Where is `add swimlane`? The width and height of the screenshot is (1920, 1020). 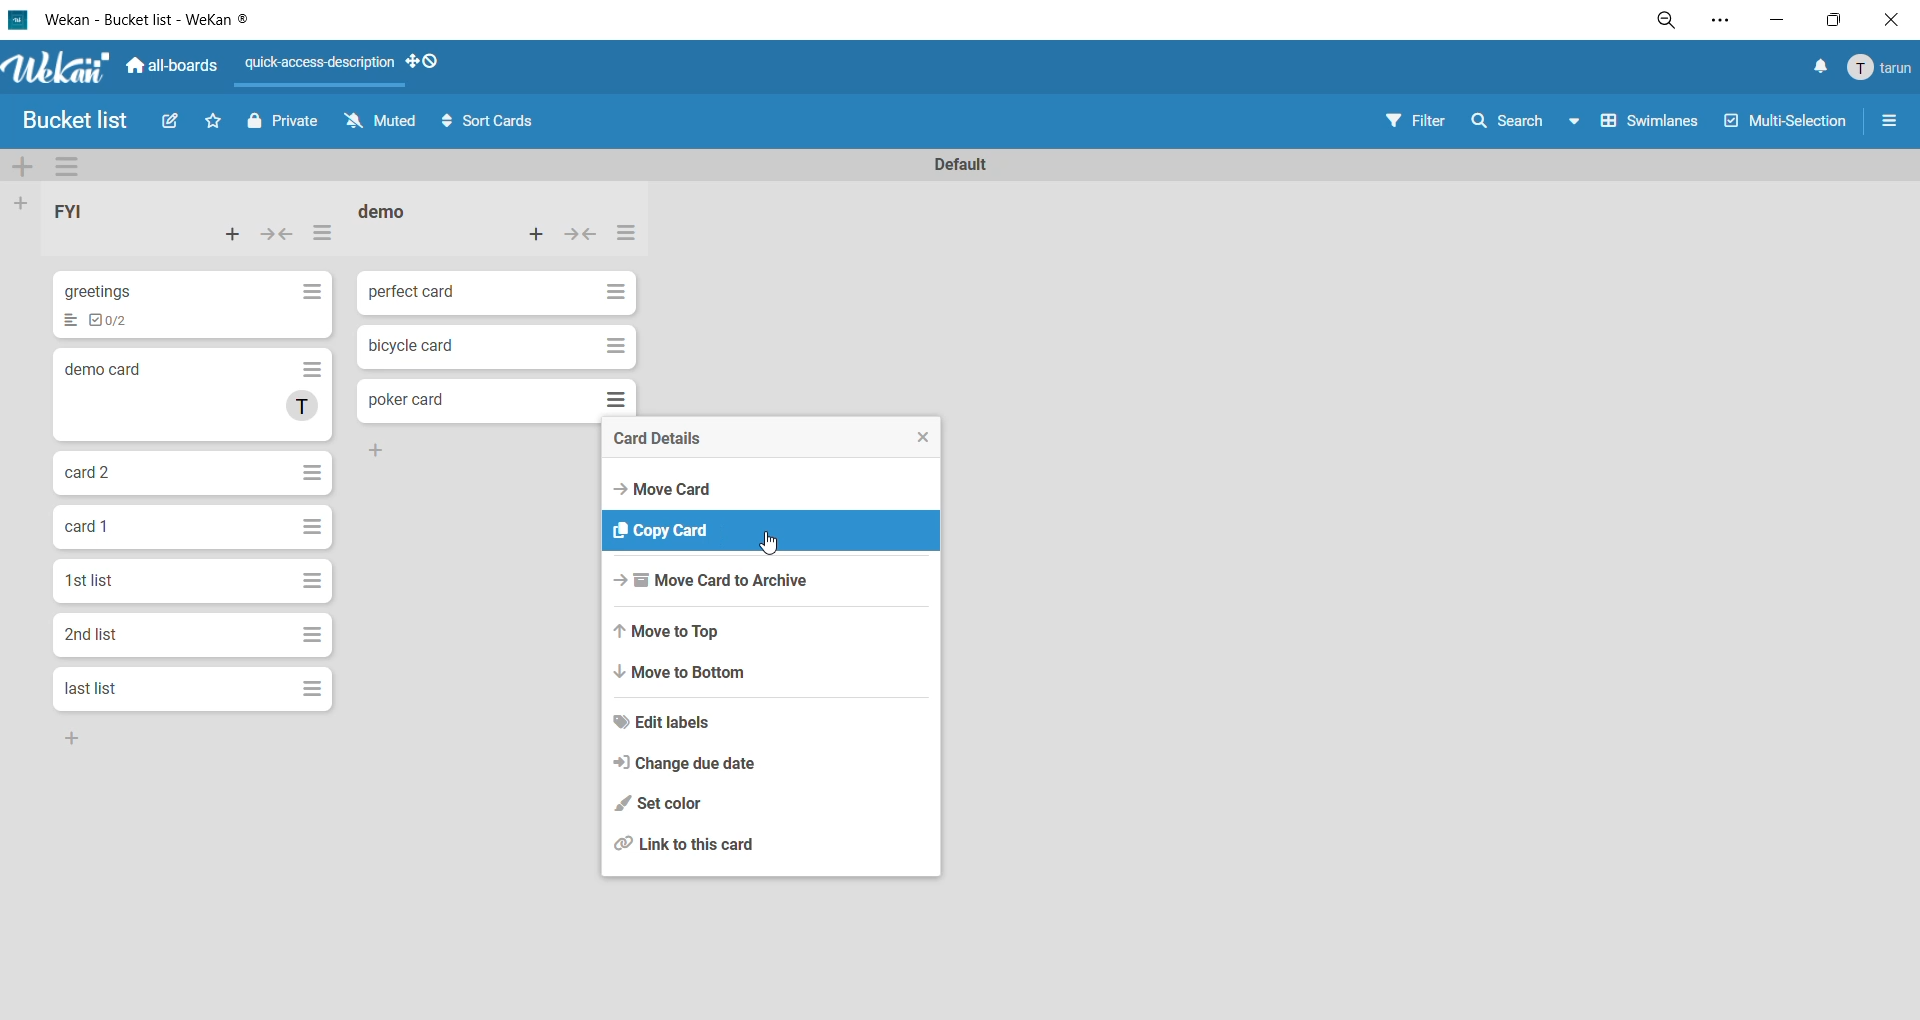 add swimlane is located at coordinates (25, 170).